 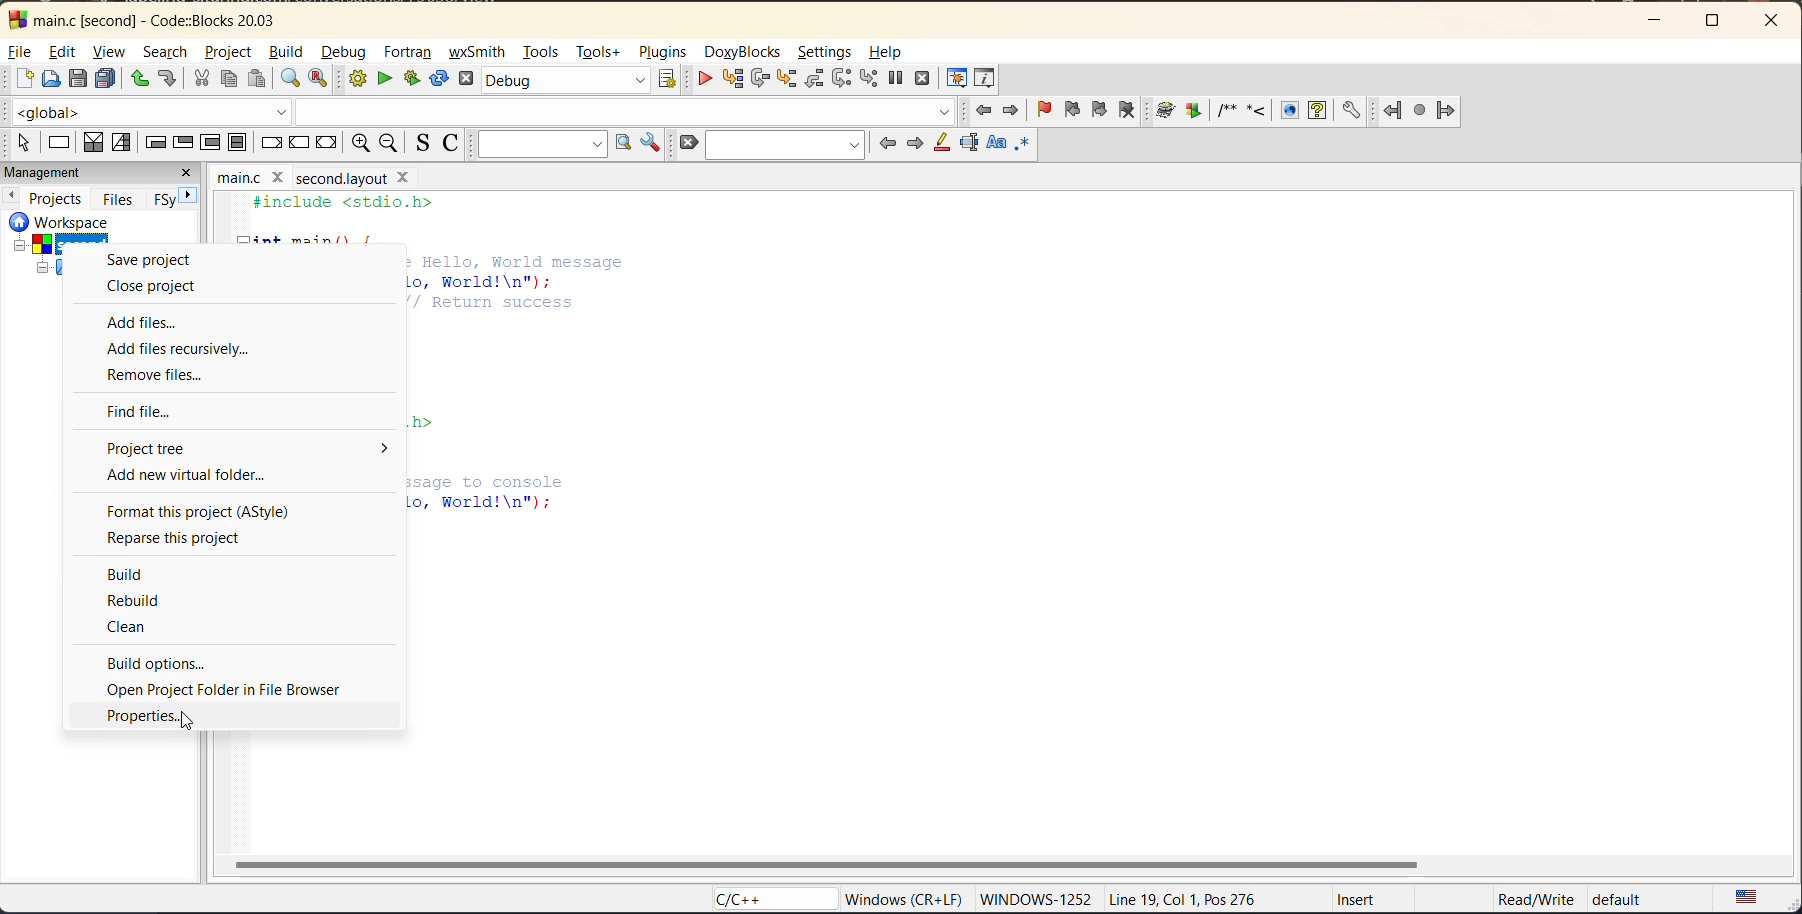 I want to click on language, so click(x=773, y=902).